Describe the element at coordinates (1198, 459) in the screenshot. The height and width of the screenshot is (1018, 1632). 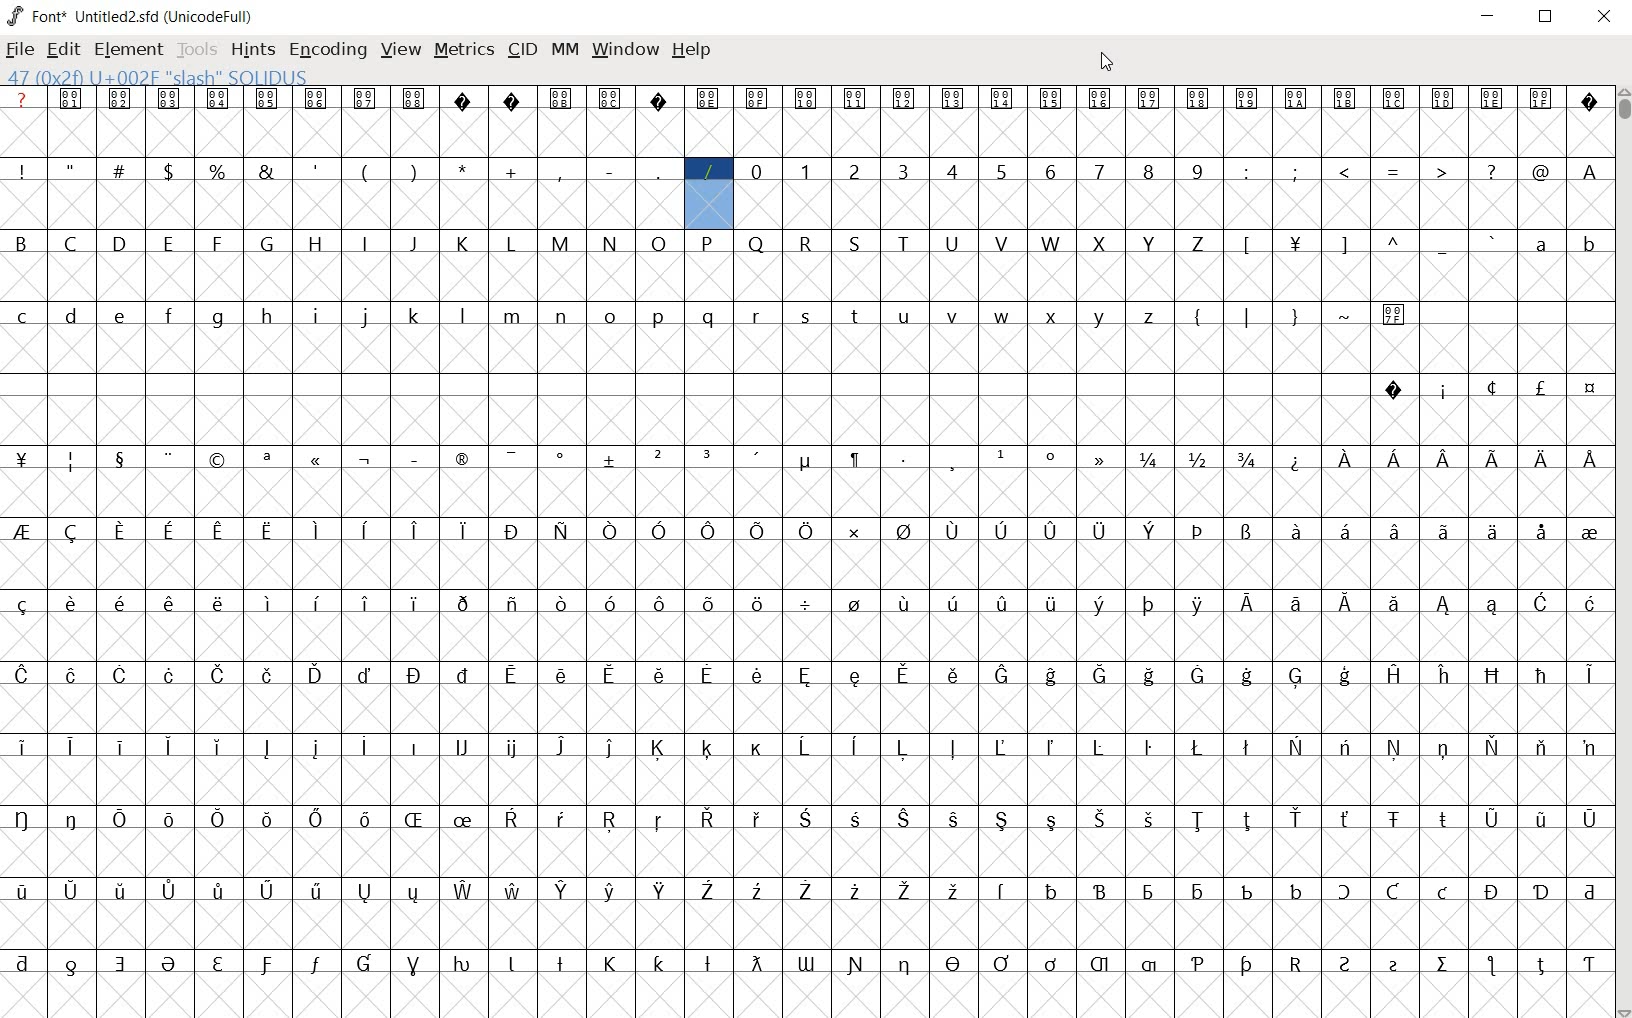
I see `glyph` at that location.